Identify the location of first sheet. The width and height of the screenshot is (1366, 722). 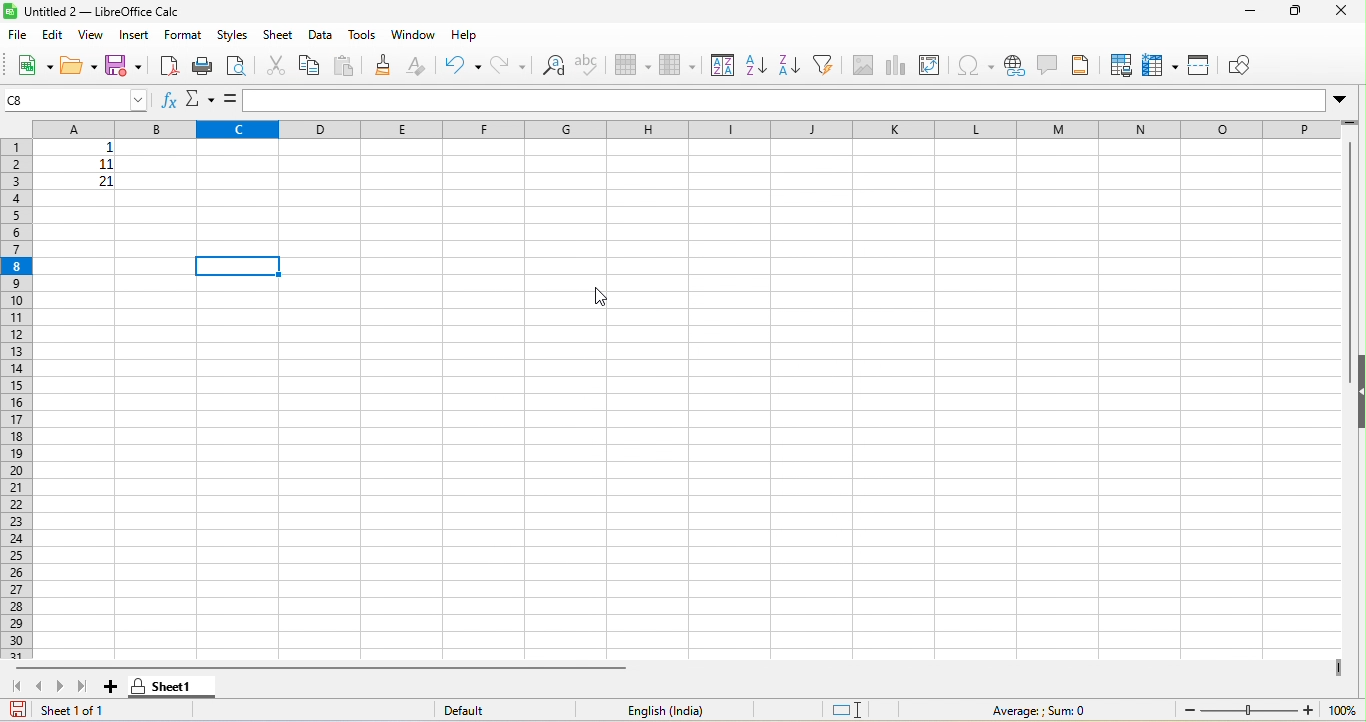
(19, 685).